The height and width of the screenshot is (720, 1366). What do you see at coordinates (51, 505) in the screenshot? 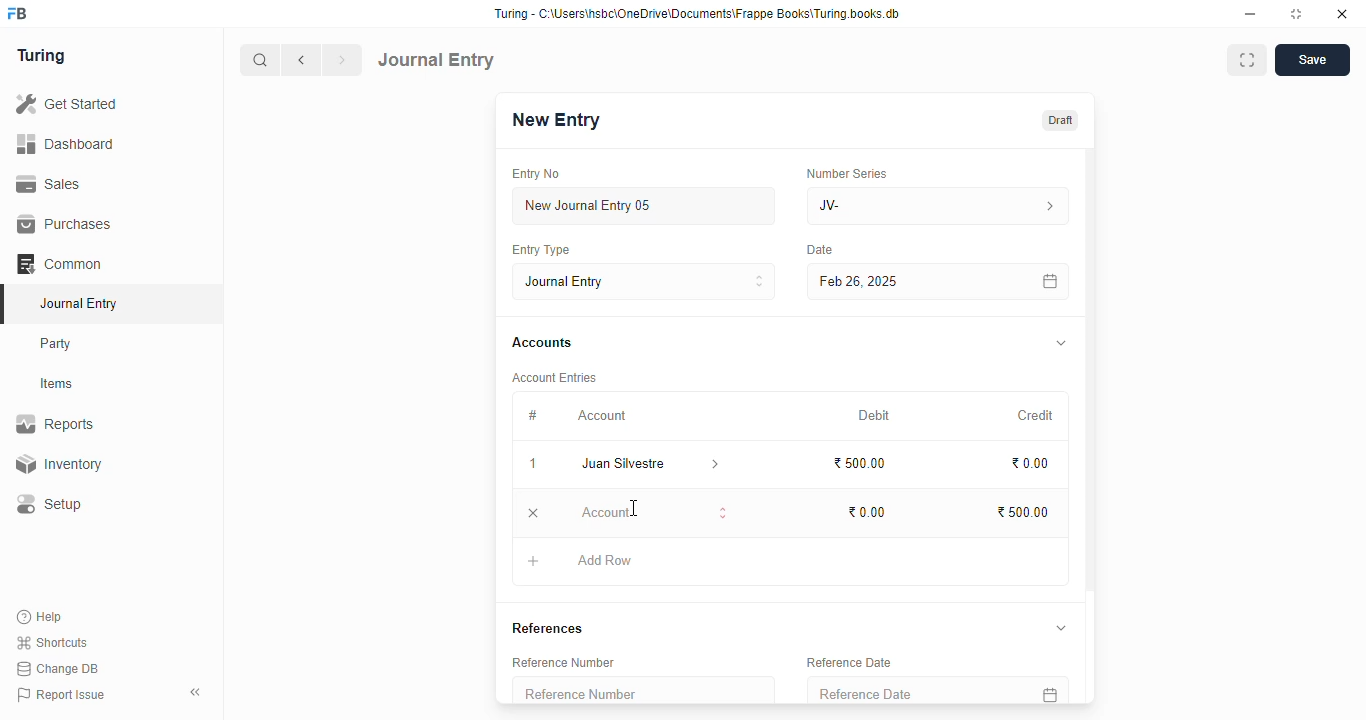
I see `setup` at bounding box center [51, 505].